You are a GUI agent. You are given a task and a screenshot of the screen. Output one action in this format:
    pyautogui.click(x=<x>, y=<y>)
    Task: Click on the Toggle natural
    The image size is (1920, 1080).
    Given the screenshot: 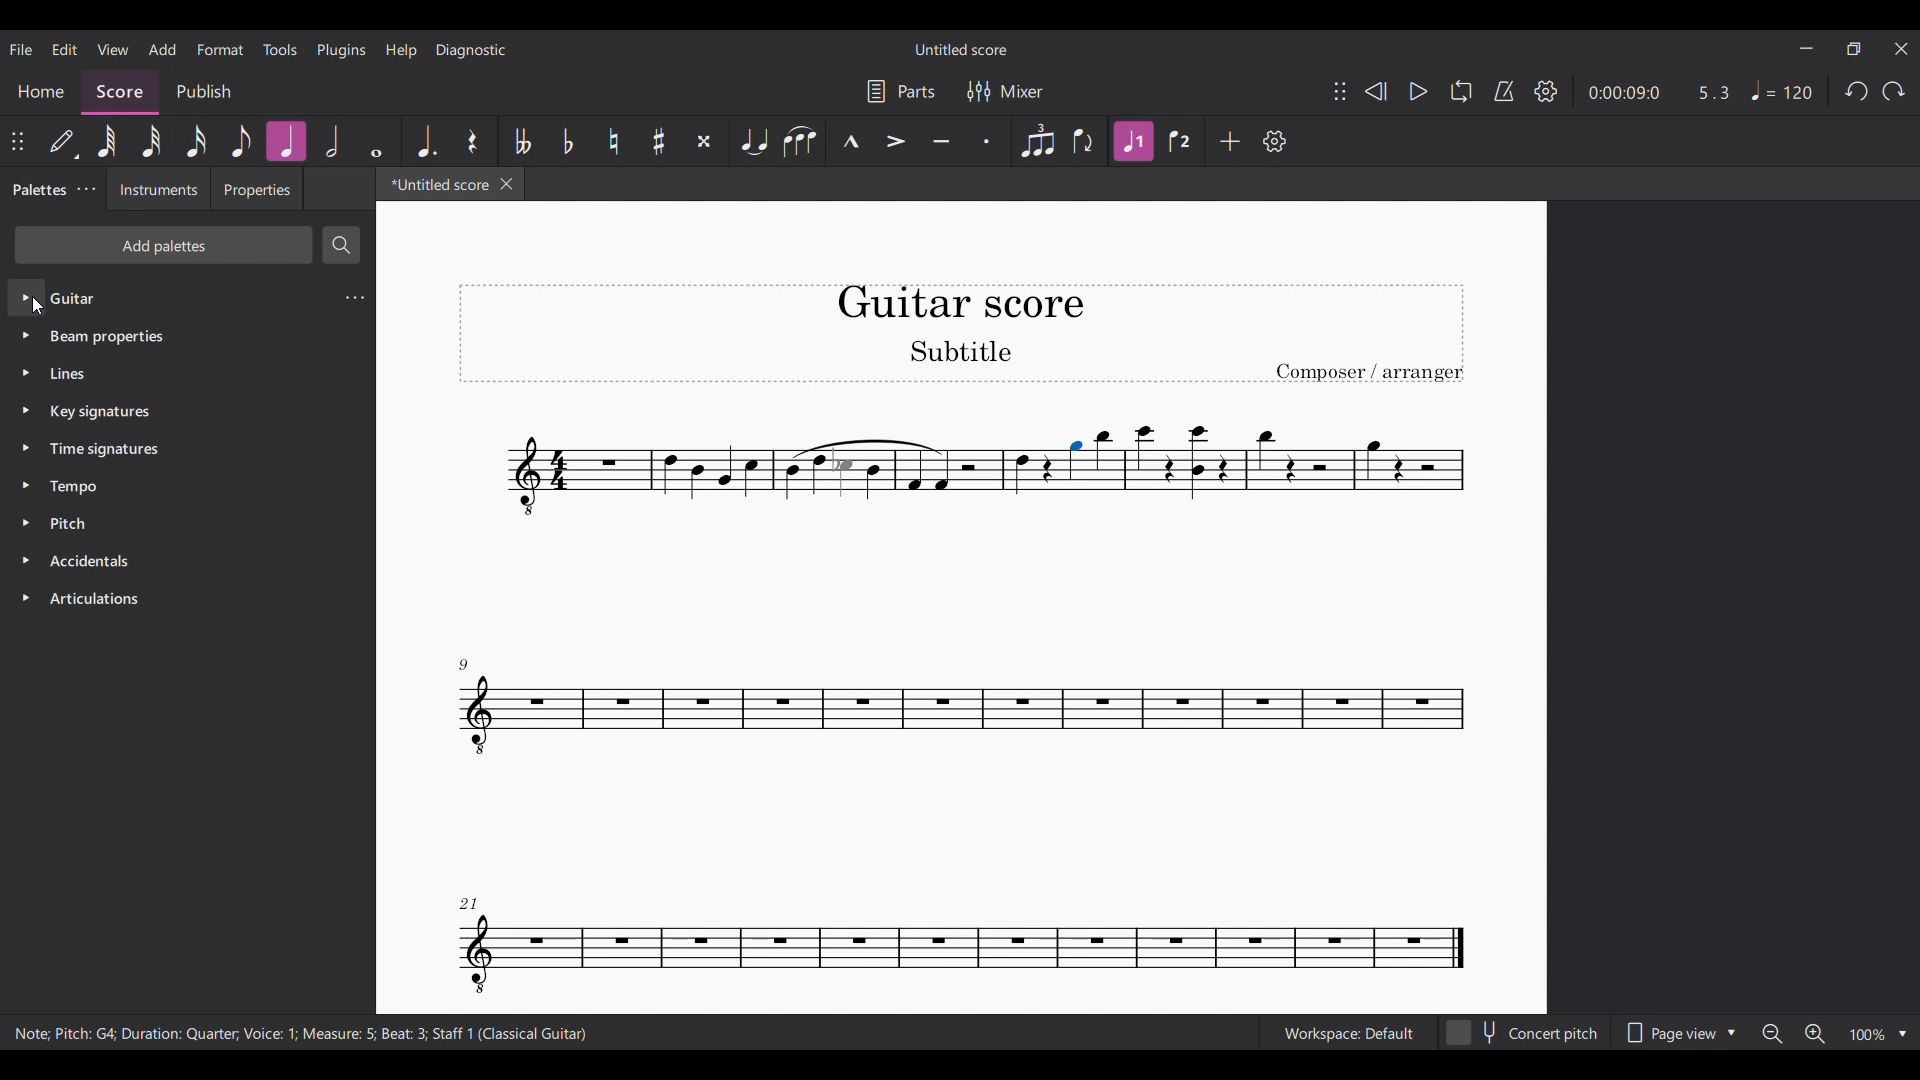 What is the action you would take?
    pyautogui.click(x=613, y=141)
    